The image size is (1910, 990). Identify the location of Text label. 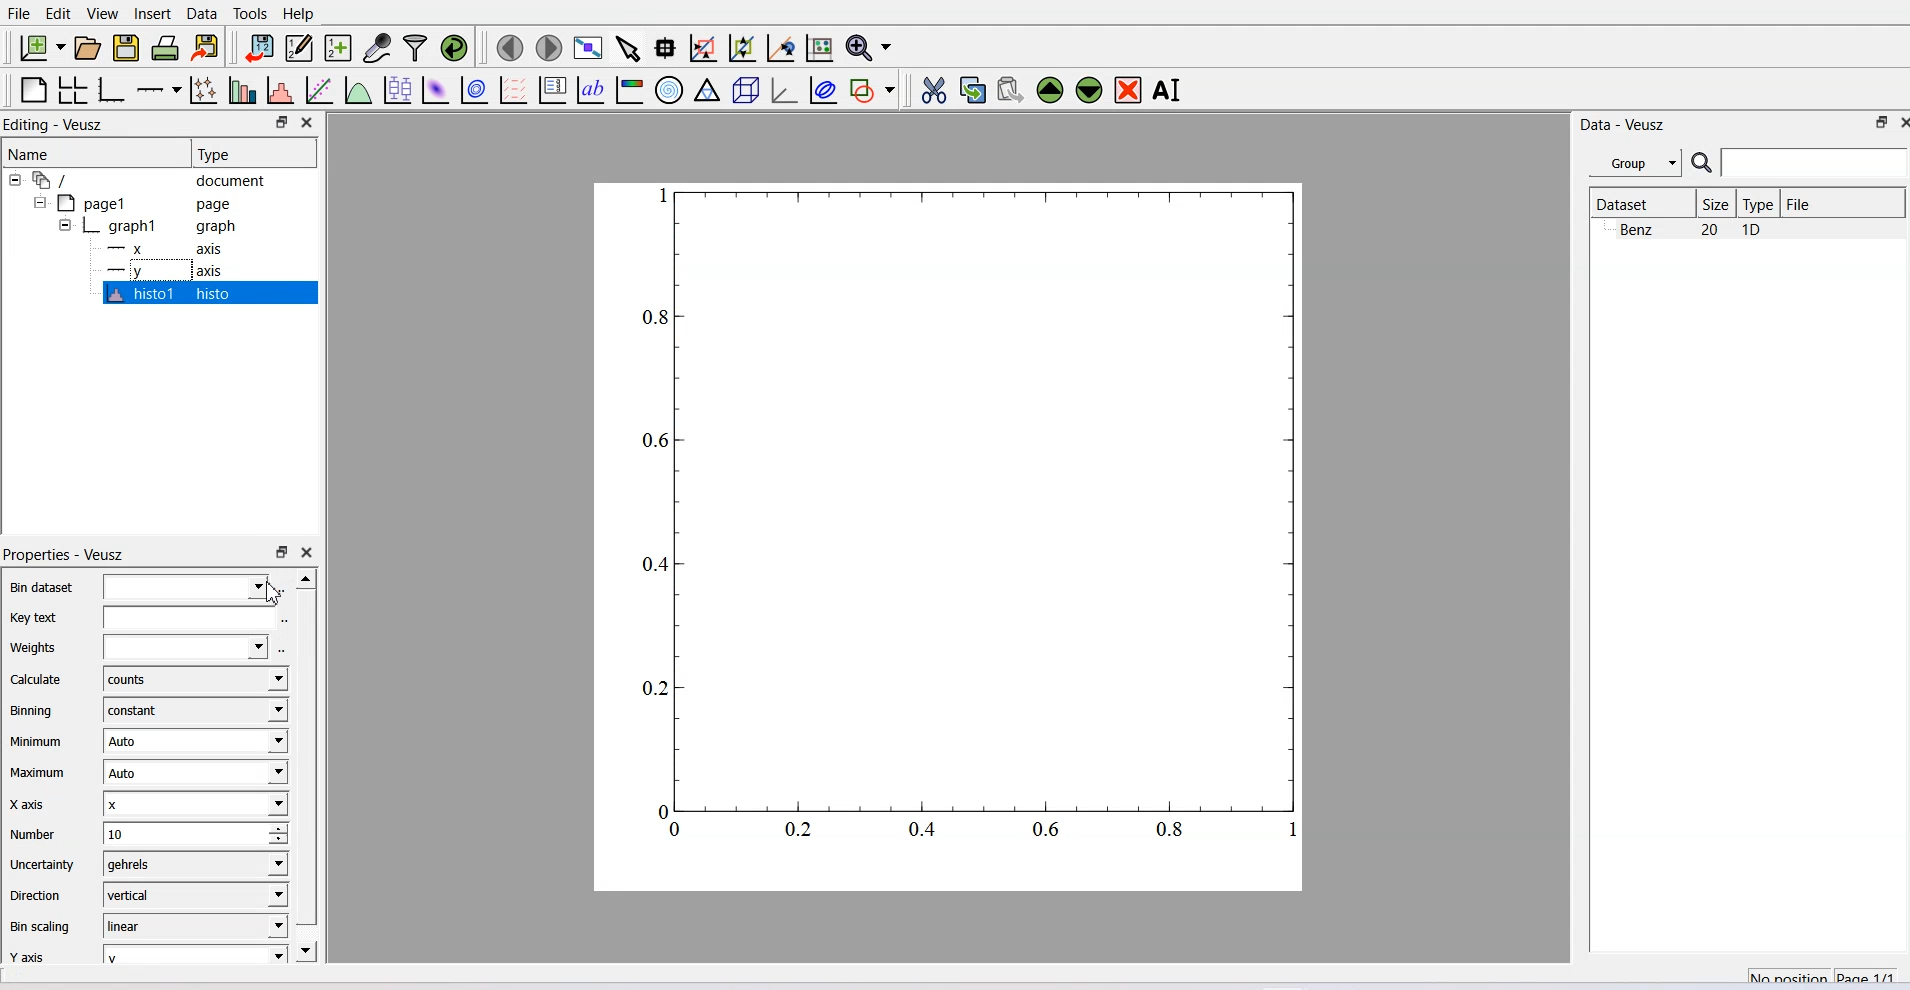
(589, 90).